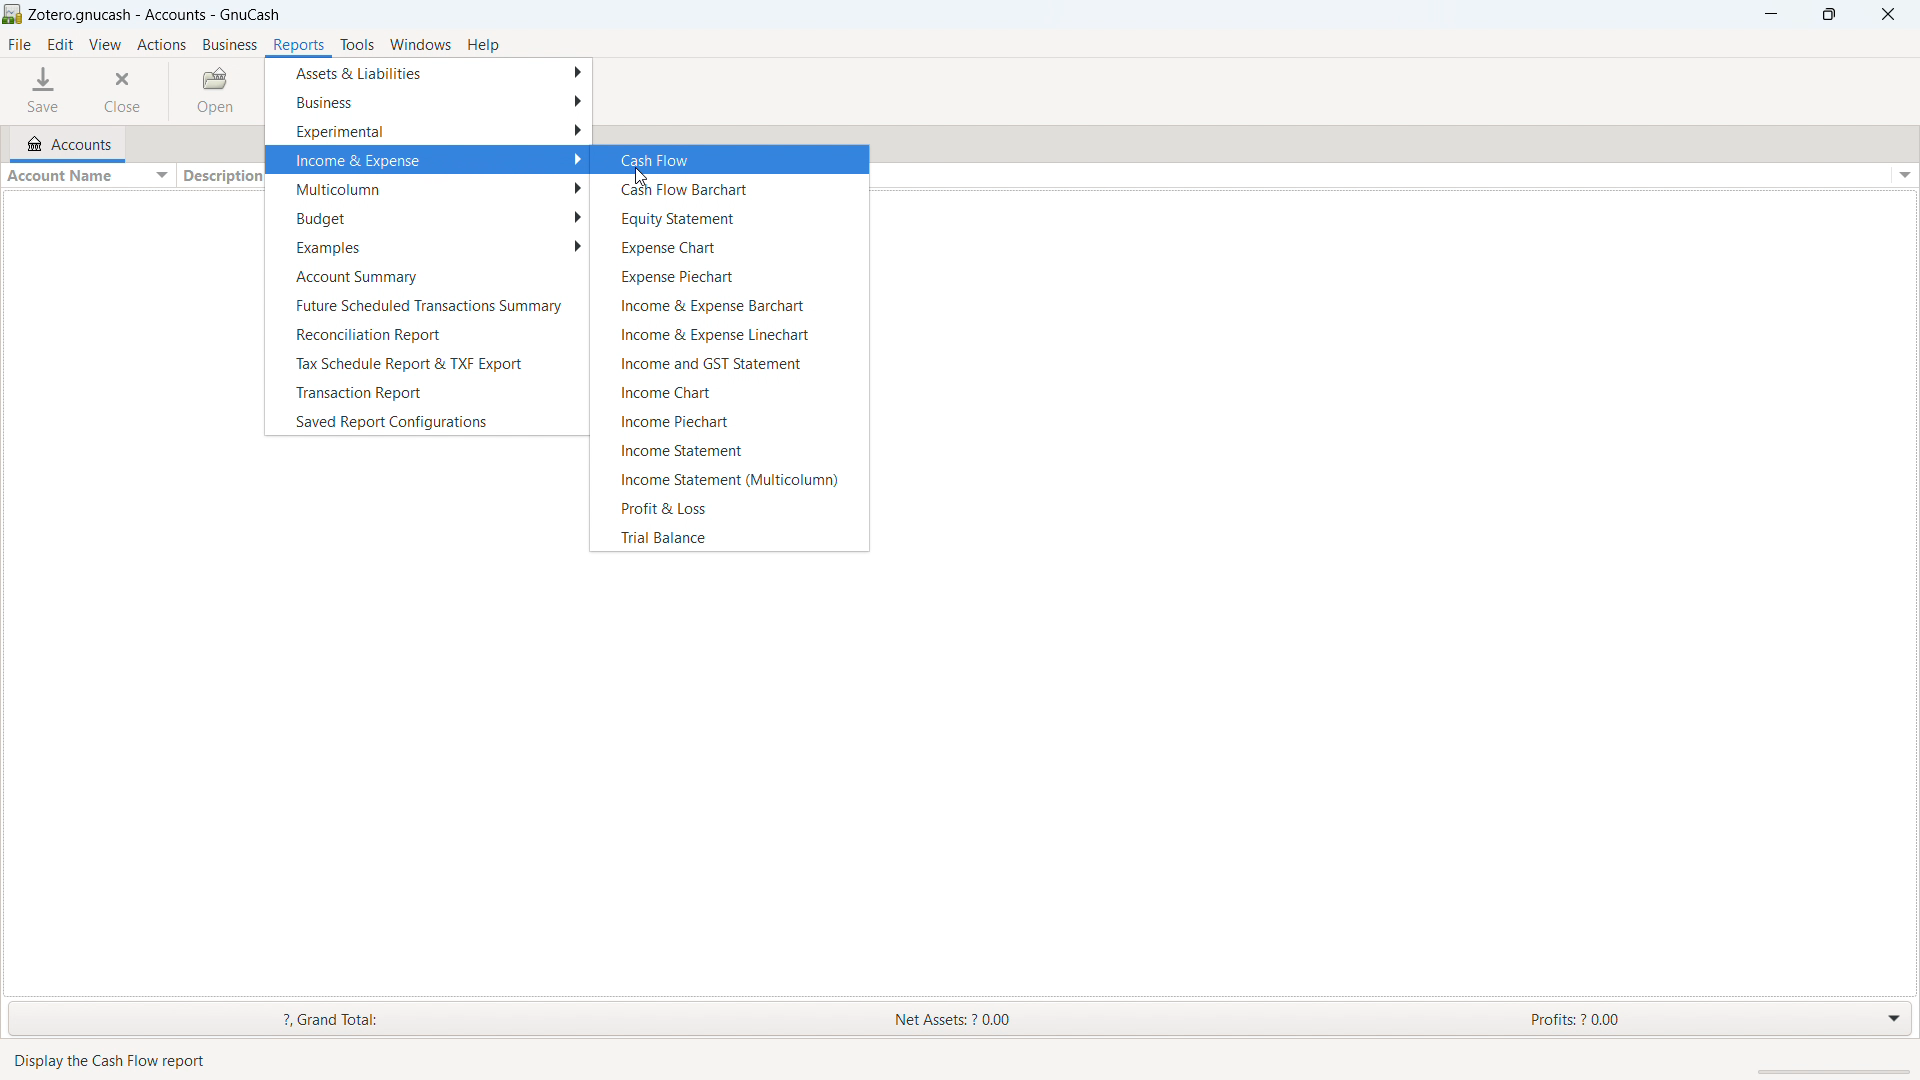 Image resolution: width=1920 pixels, height=1080 pixels. What do you see at coordinates (427, 188) in the screenshot?
I see `multicolumn` at bounding box center [427, 188].